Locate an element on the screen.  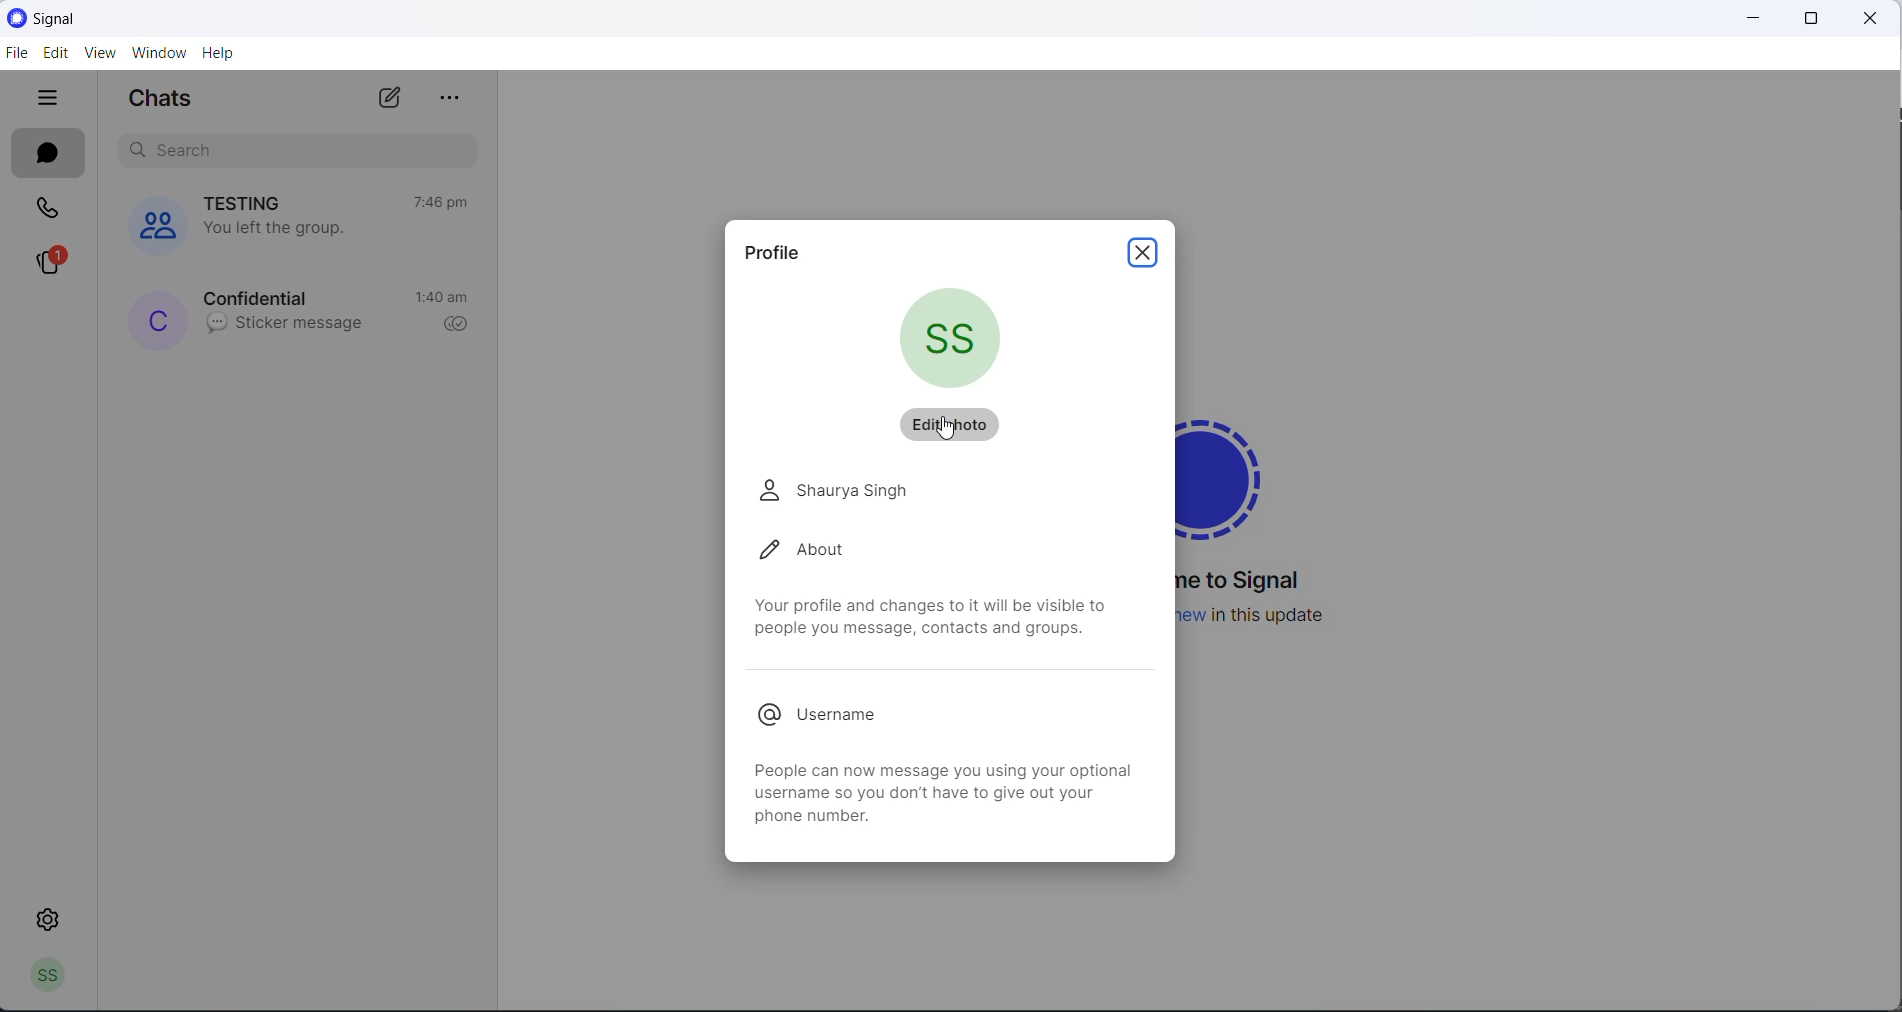
last active time is located at coordinates (445, 299).